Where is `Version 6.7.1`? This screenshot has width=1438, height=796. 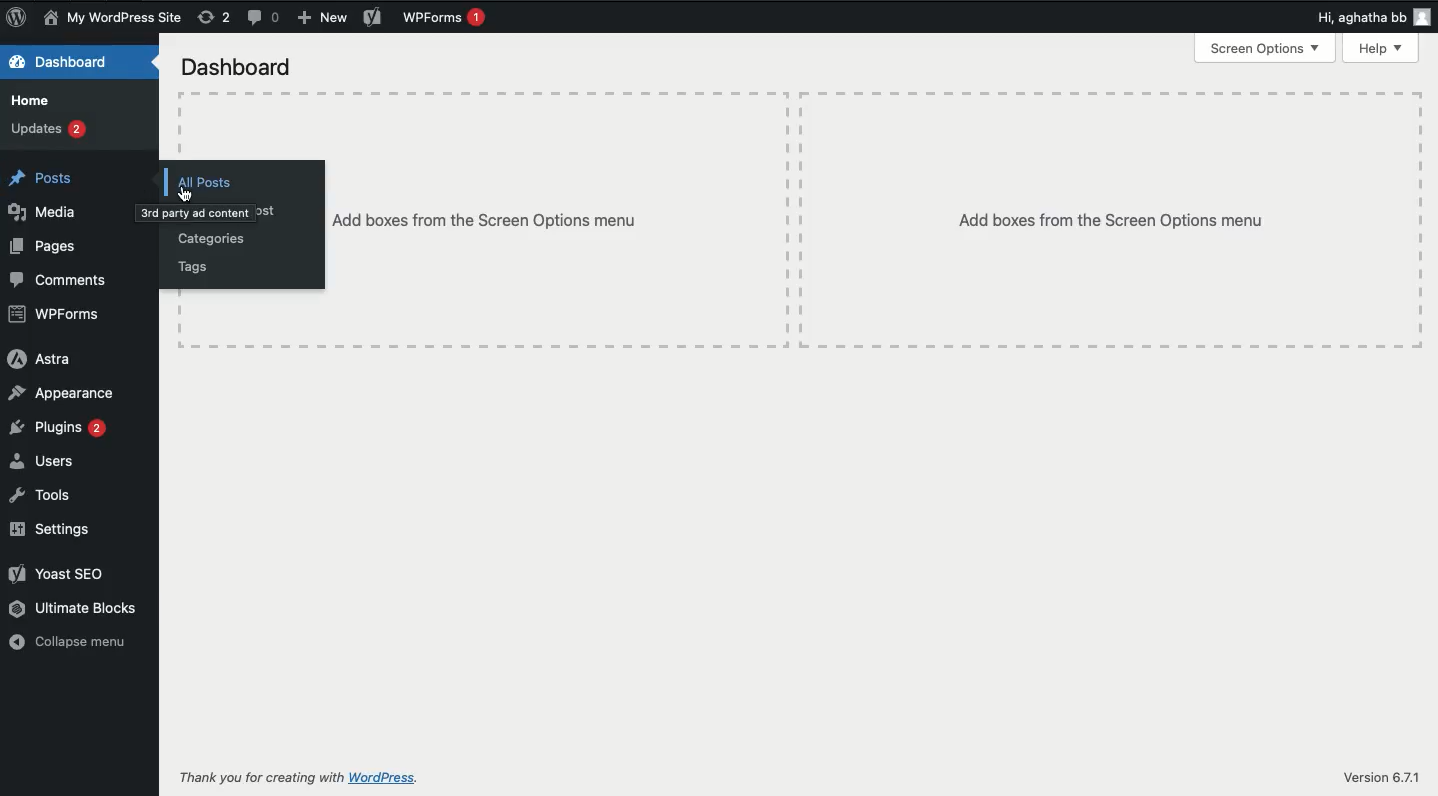 Version 6.7.1 is located at coordinates (1380, 778).